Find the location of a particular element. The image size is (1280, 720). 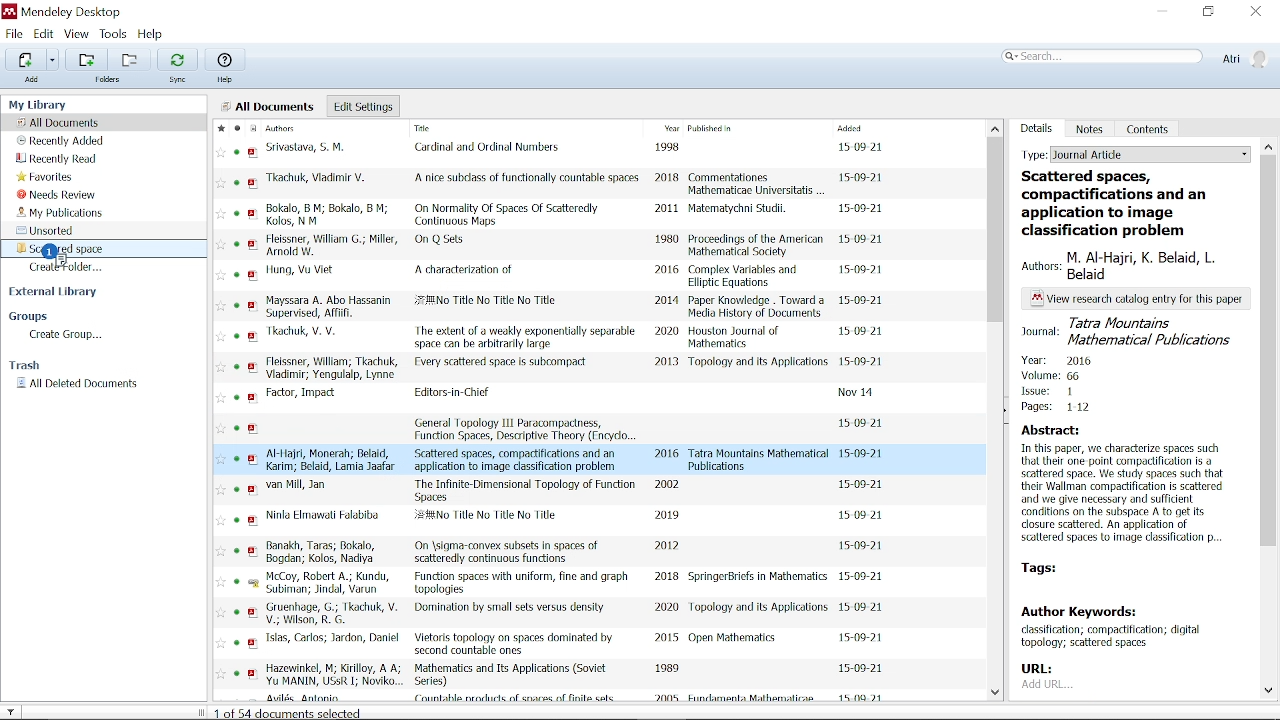

2018 is located at coordinates (667, 577).